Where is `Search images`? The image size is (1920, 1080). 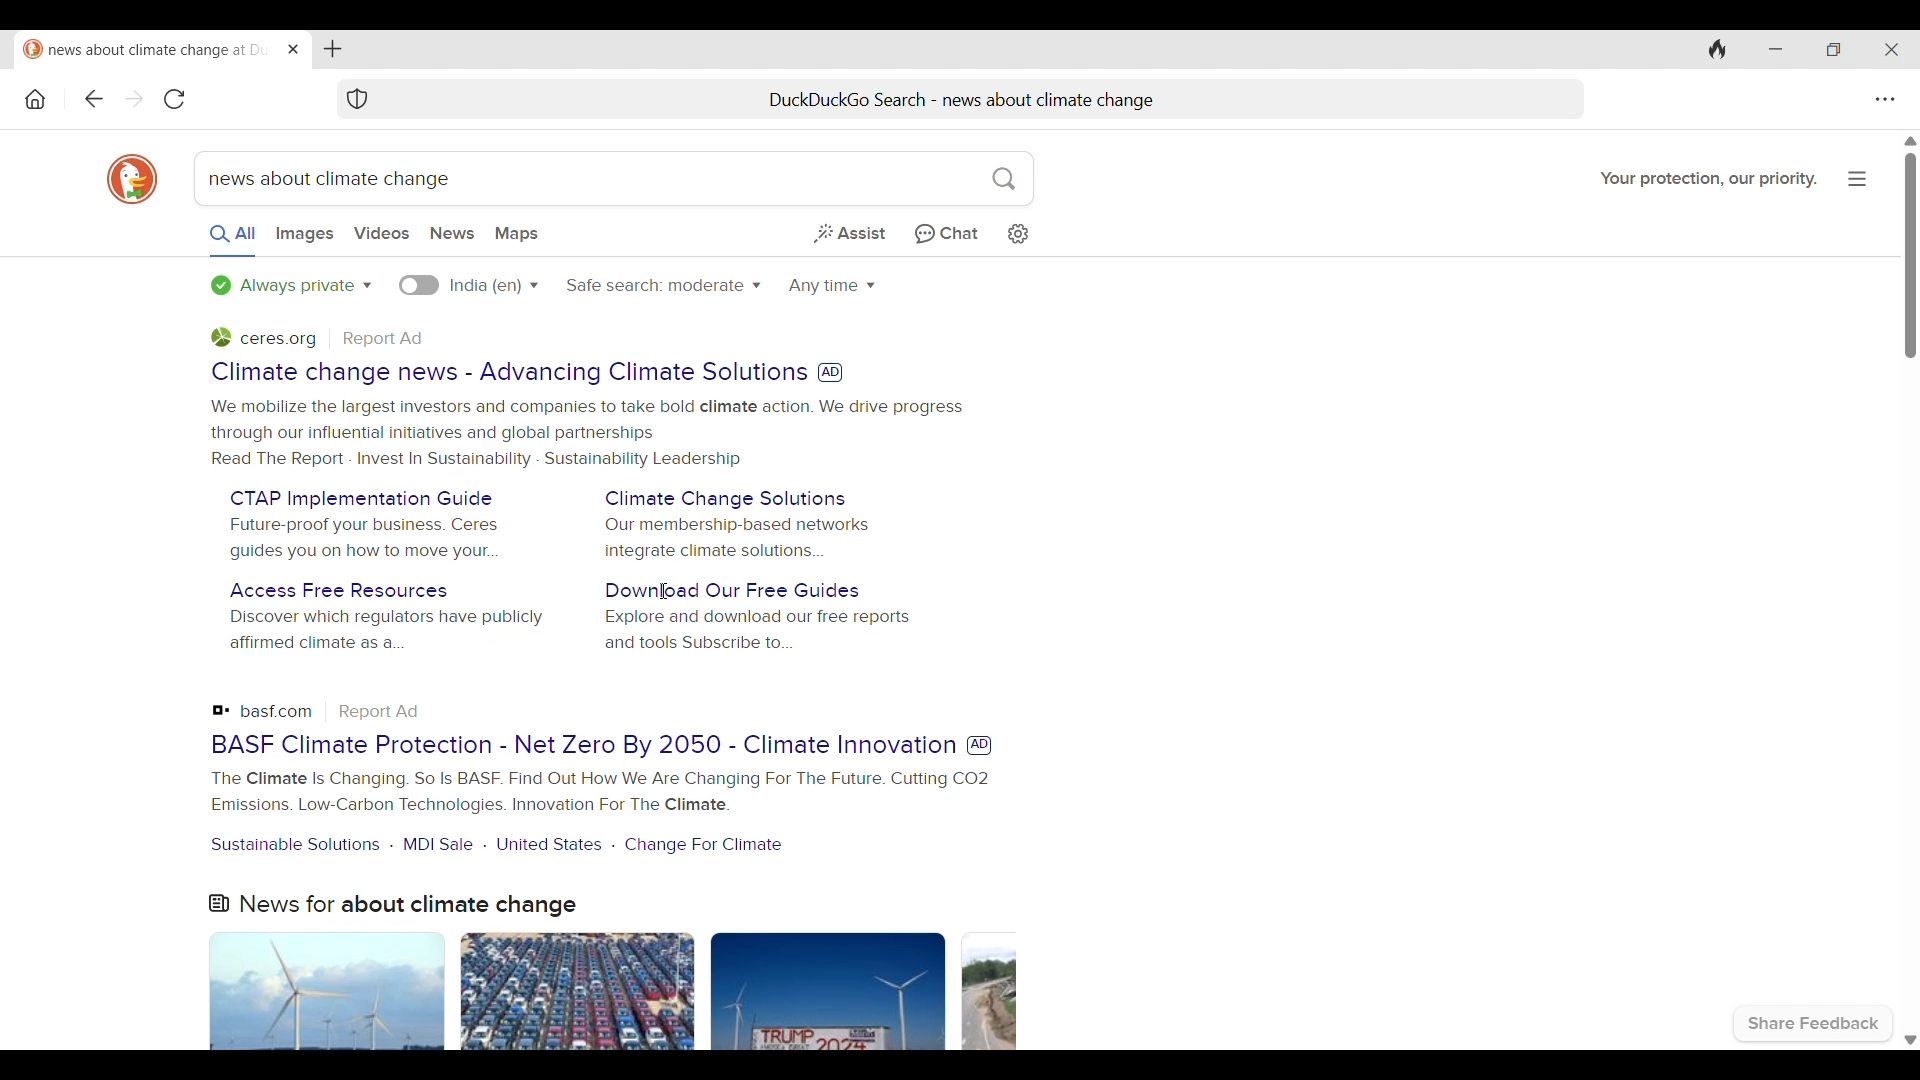 Search images is located at coordinates (304, 235).